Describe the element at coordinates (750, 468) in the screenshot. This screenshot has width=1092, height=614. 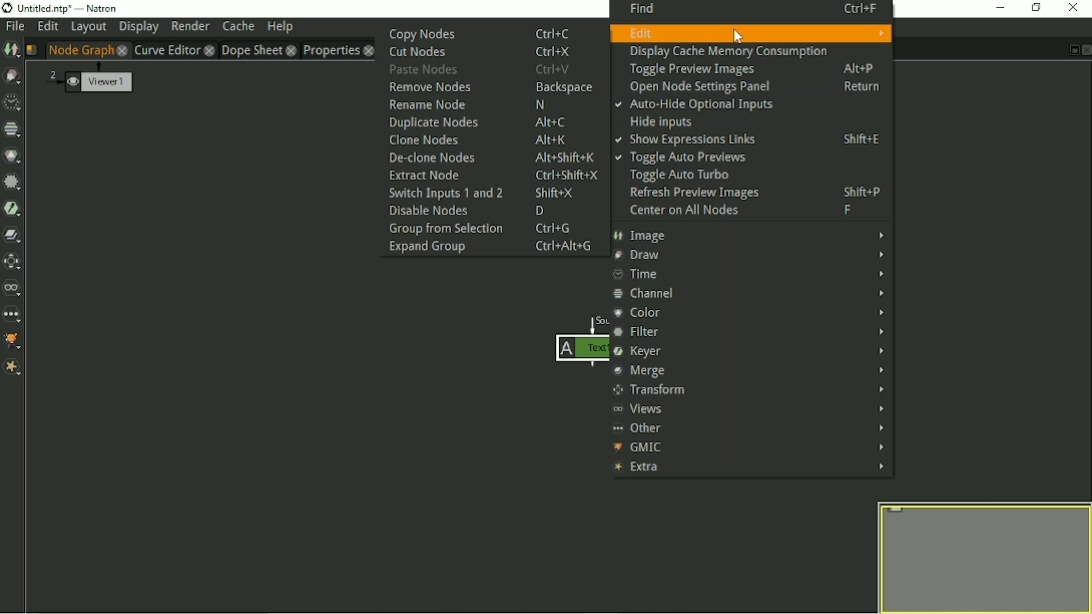
I see `Extra` at that location.